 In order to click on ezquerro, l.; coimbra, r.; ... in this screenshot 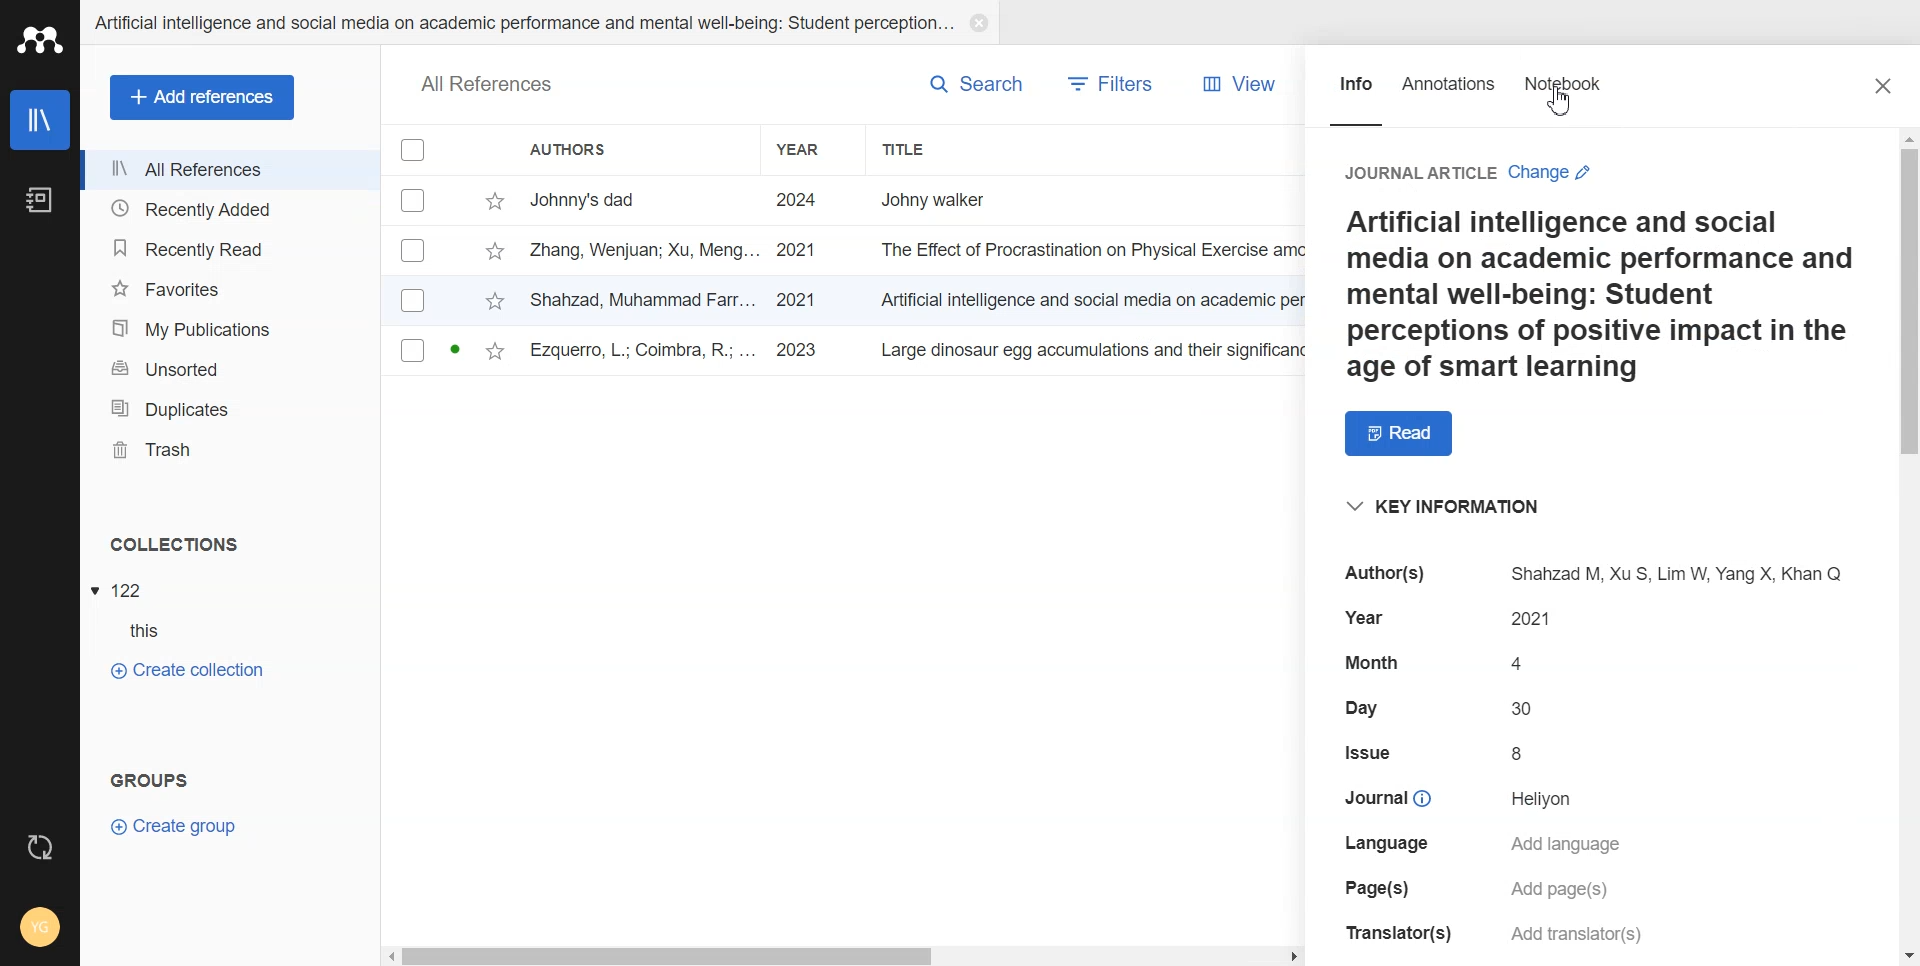, I will do `click(645, 352)`.